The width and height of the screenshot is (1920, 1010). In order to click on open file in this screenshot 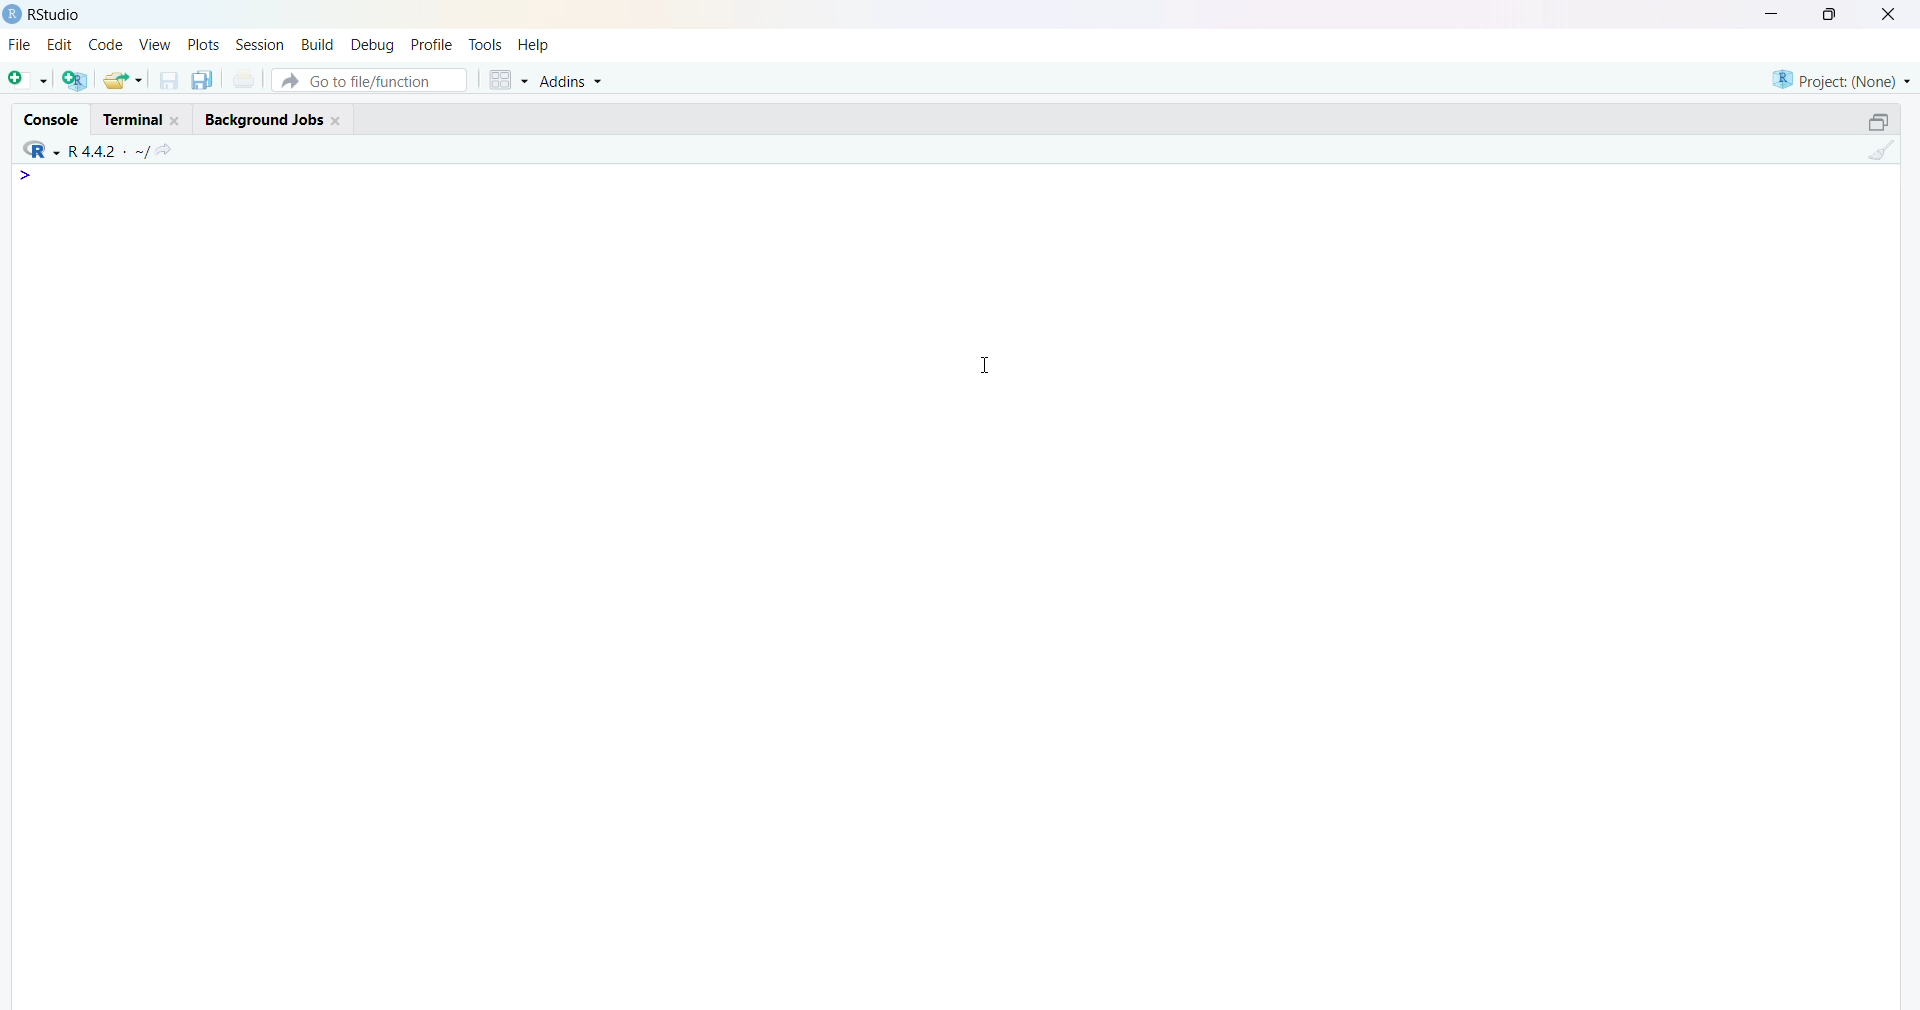, I will do `click(30, 79)`.